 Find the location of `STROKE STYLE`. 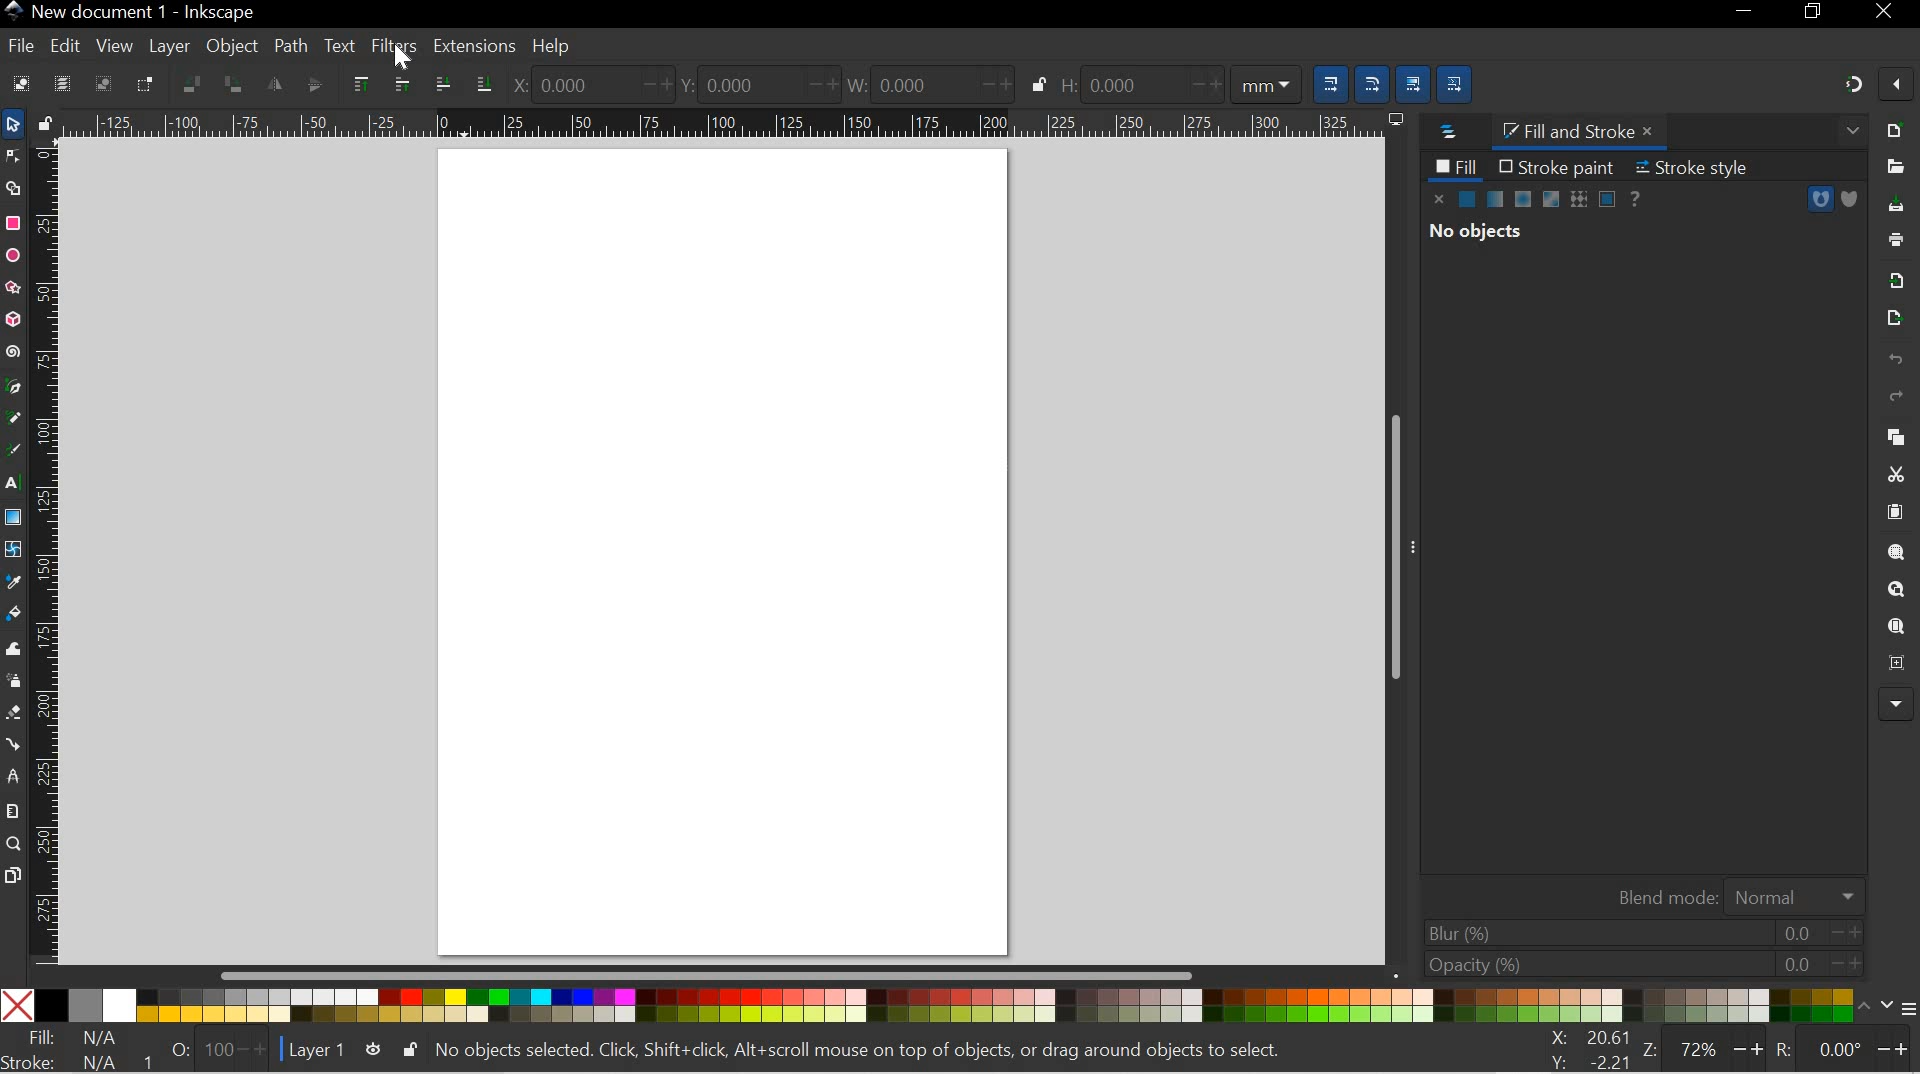

STROKE STYLE is located at coordinates (1700, 167).